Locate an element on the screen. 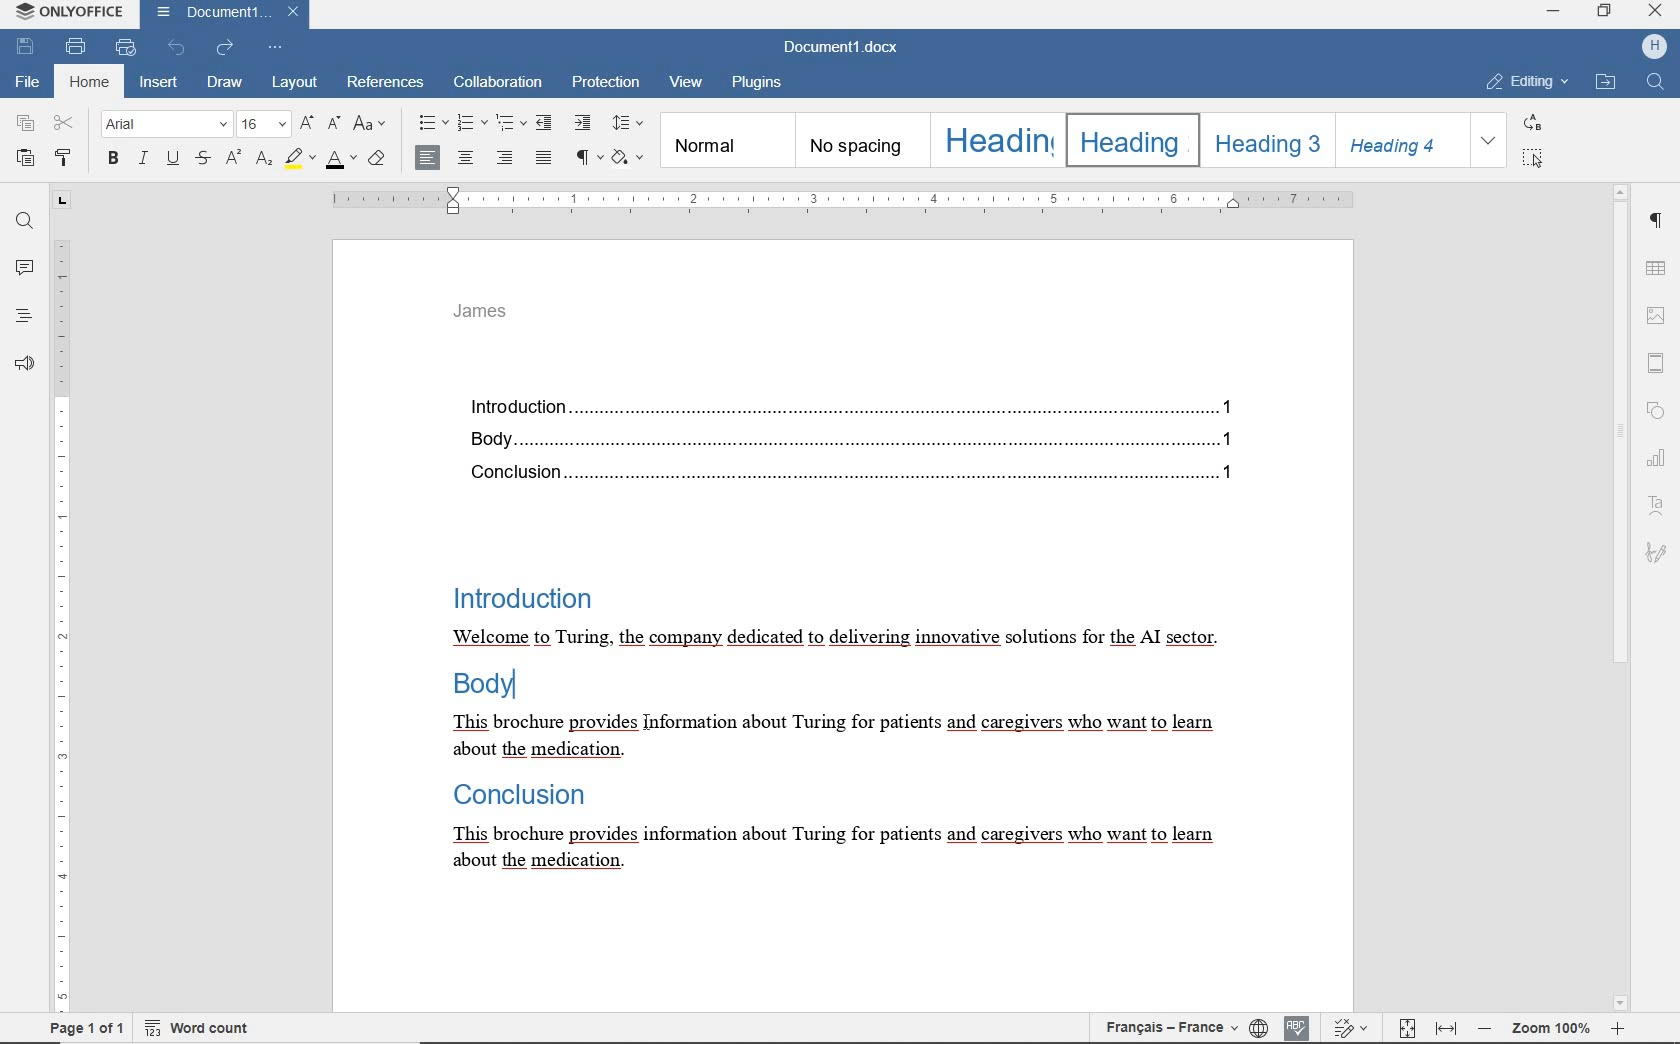 The width and height of the screenshot is (1680, 1044). HIGHLIGHT COLOR is located at coordinates (302, 158).